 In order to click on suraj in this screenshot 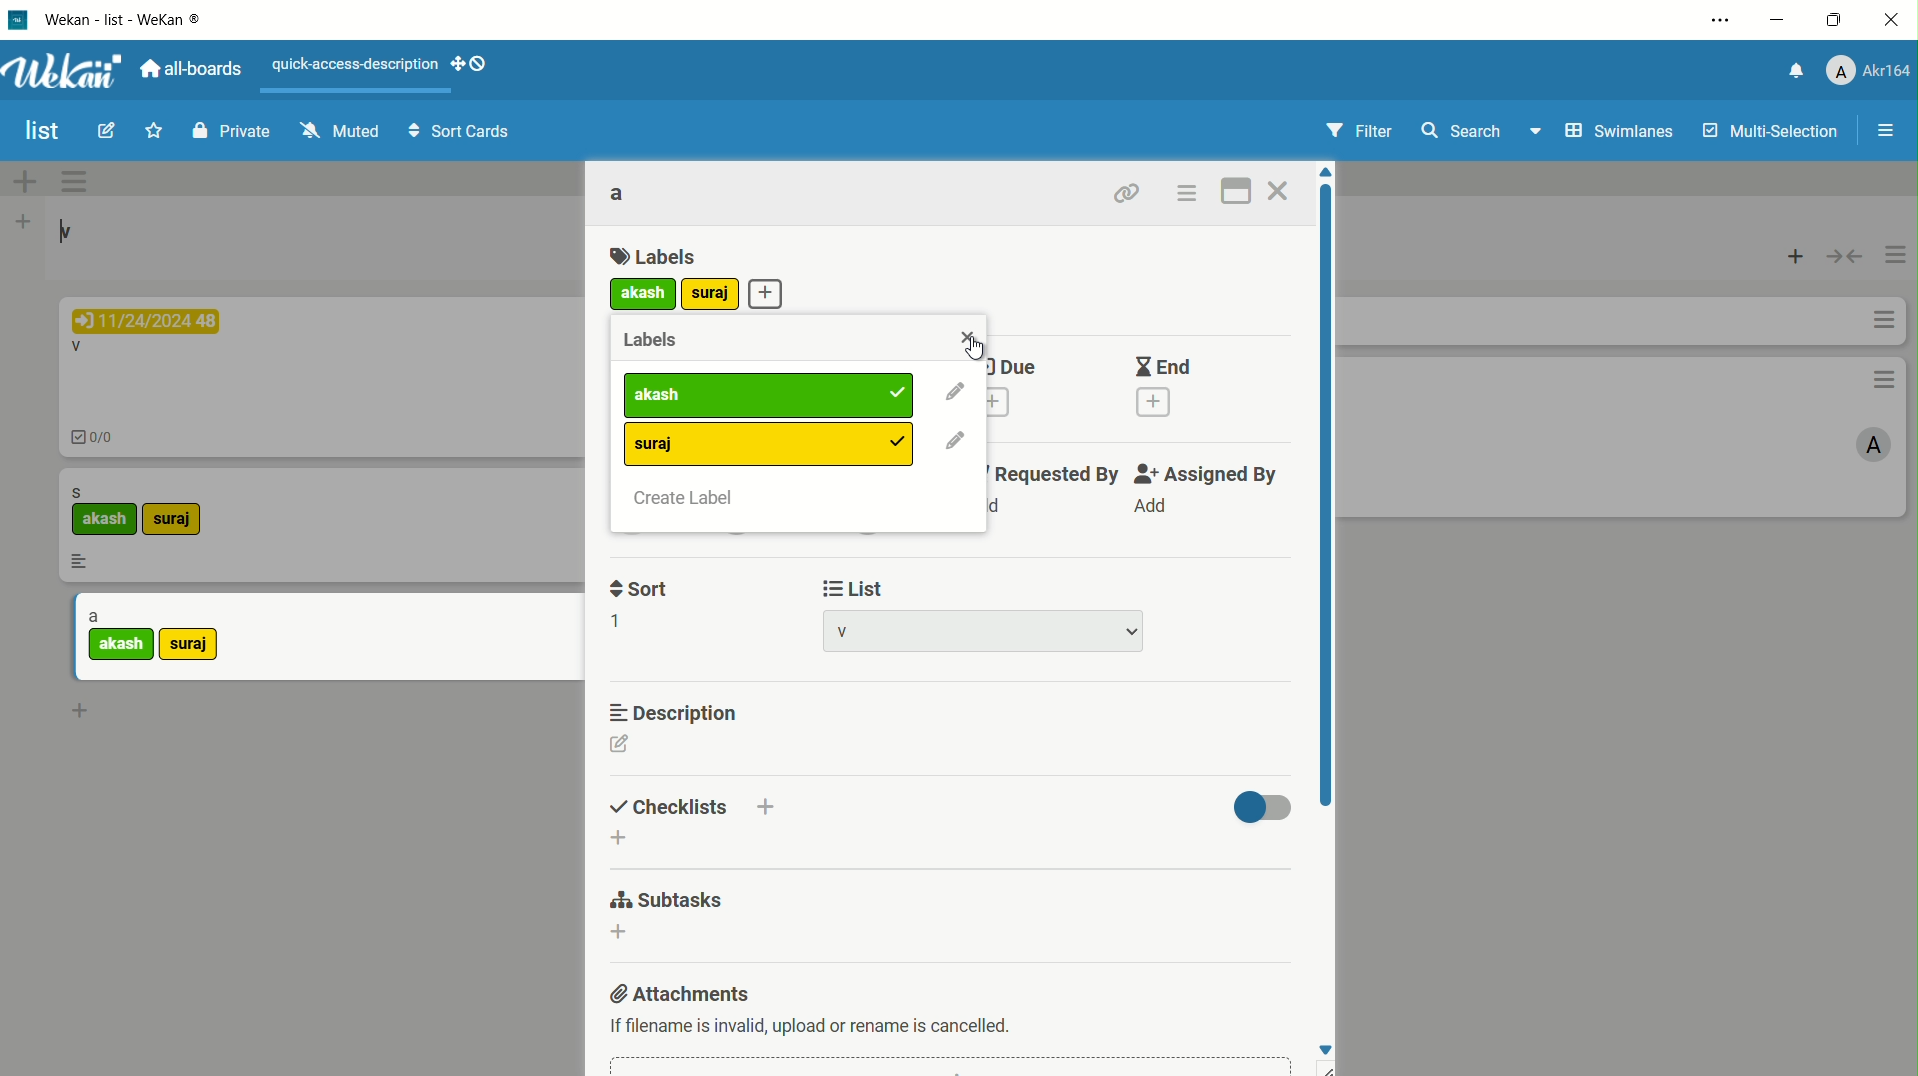, I will do `click(189, 644)`.